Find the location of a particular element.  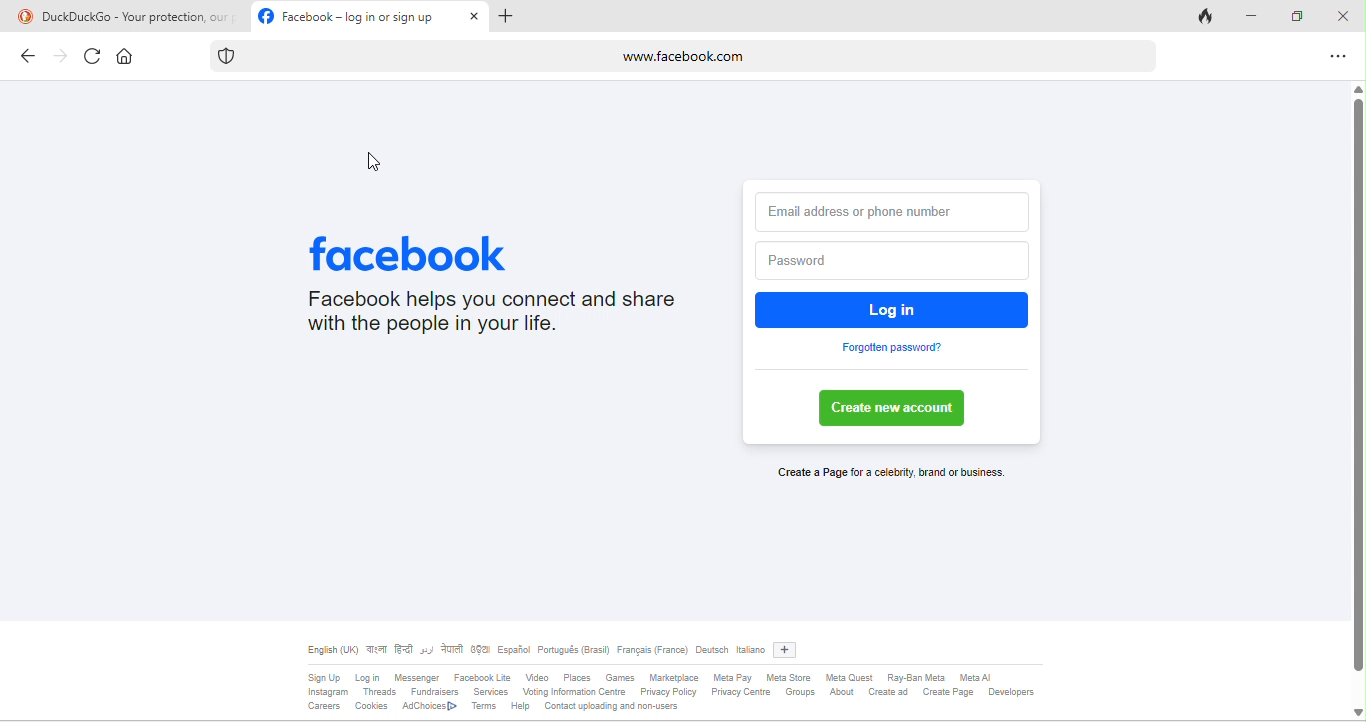

scroll down is located at coordinates (1356, 711).